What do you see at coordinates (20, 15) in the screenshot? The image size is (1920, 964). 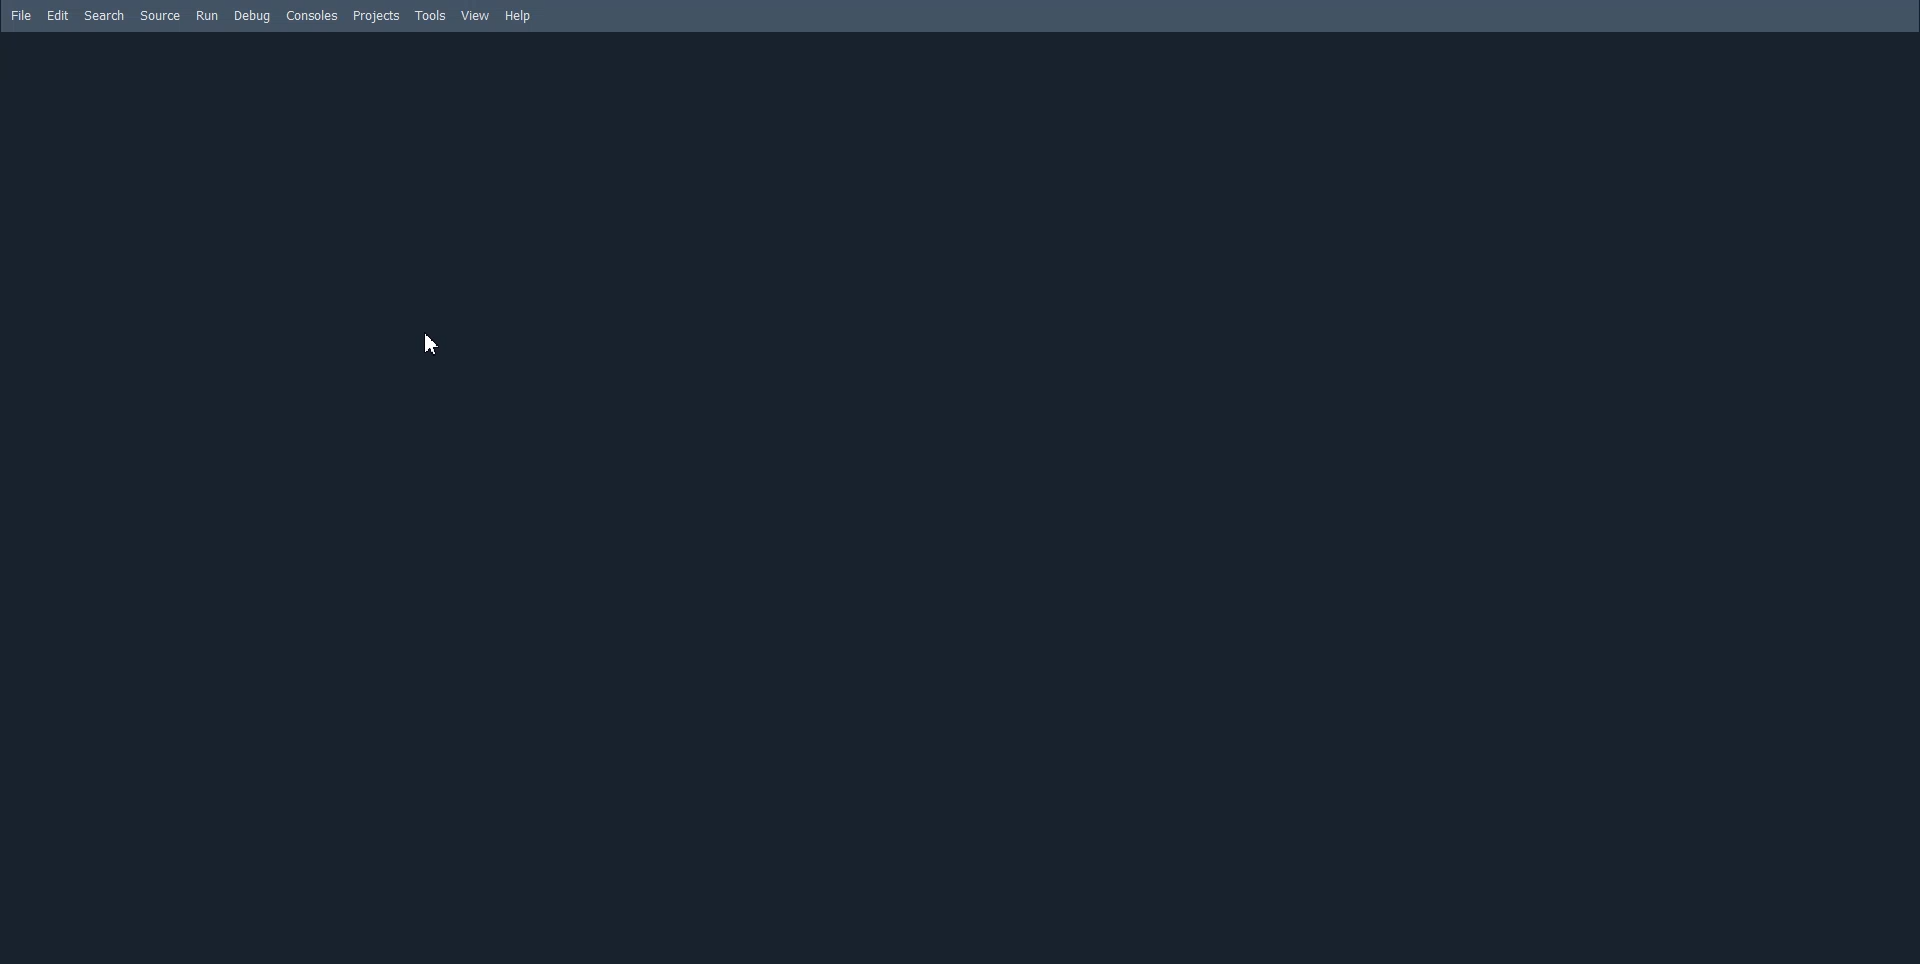 I see `File` at bounding box center [20, 15].